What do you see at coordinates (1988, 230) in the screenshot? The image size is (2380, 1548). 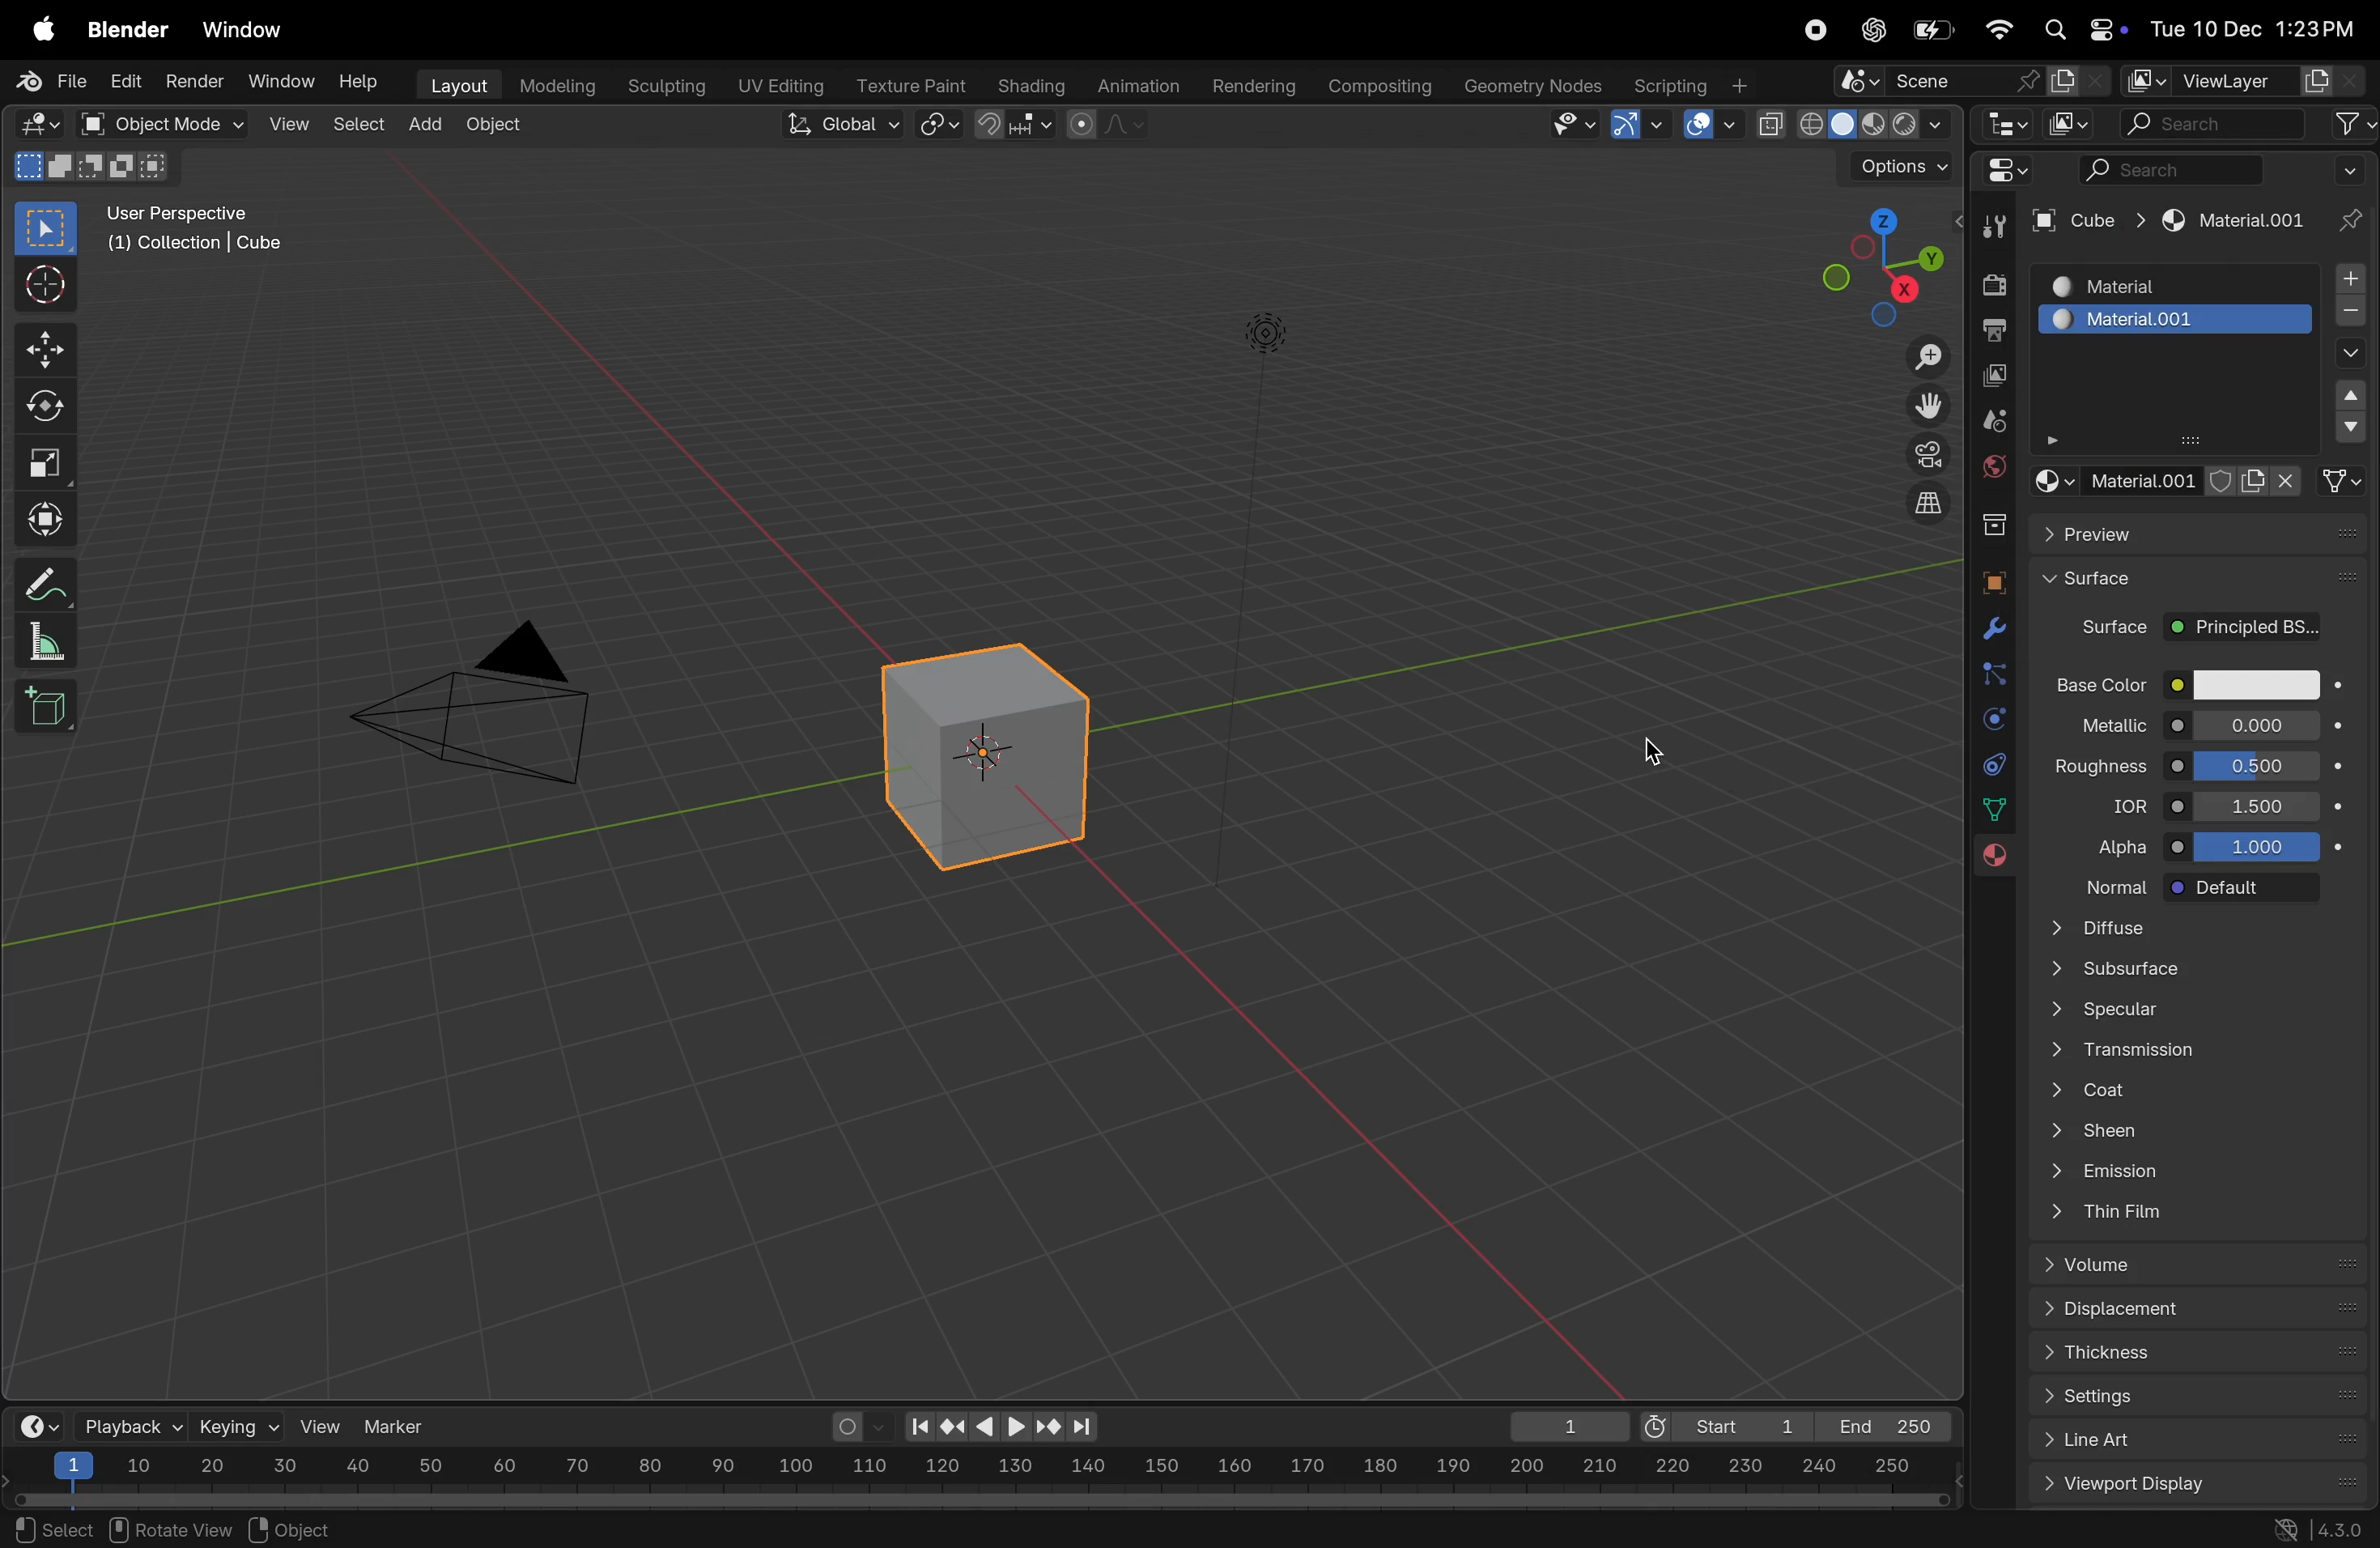 I see `tool` at bounding box center [1988, 230].